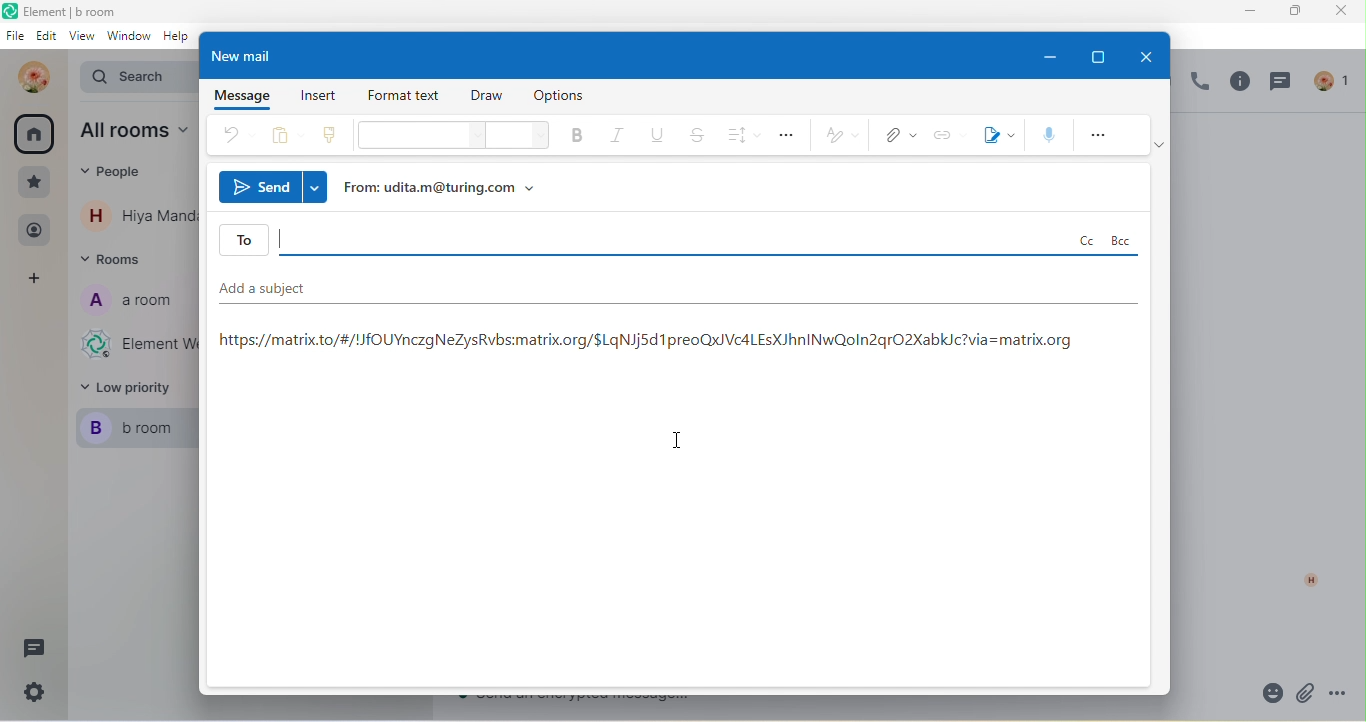 The width and height of the screenshot is (1366, 722). What do you see at coordinates (946, 137) in the screenshot?
I see `link` at bounding box center [946, 137].